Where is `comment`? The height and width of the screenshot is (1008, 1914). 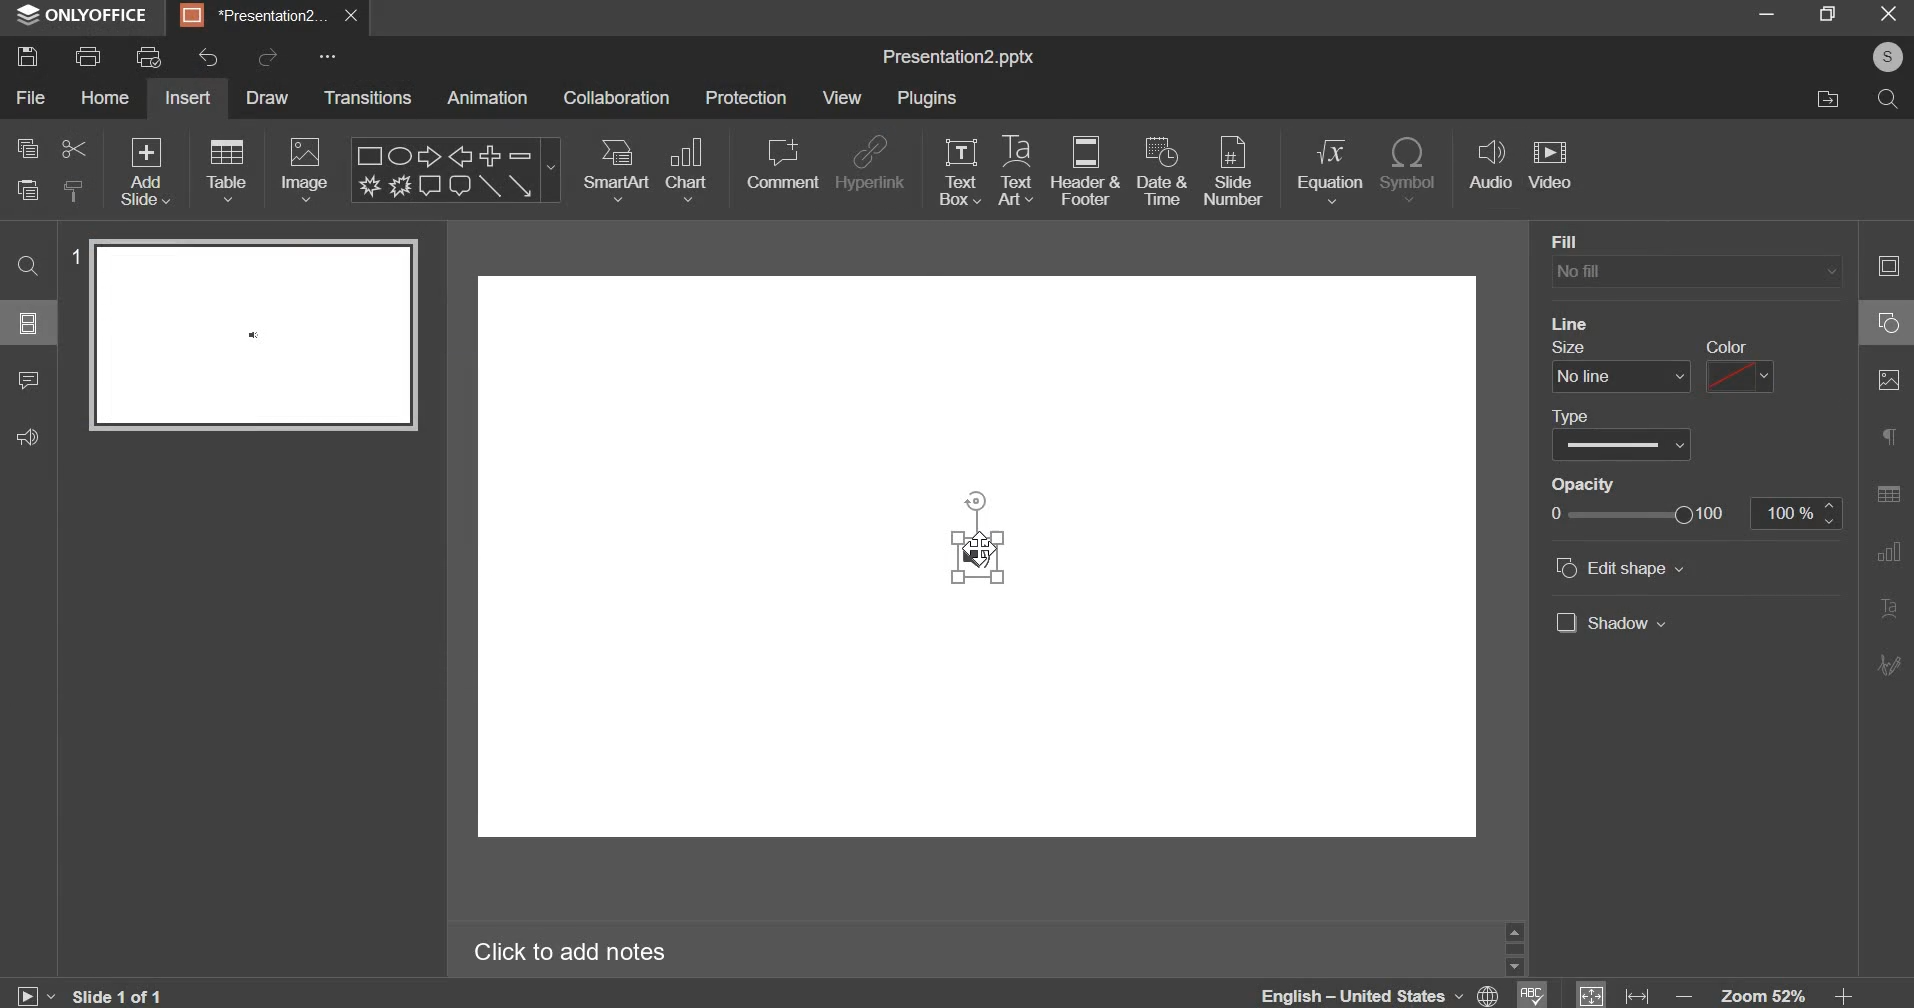 comment is located at coordinates (36, 382).